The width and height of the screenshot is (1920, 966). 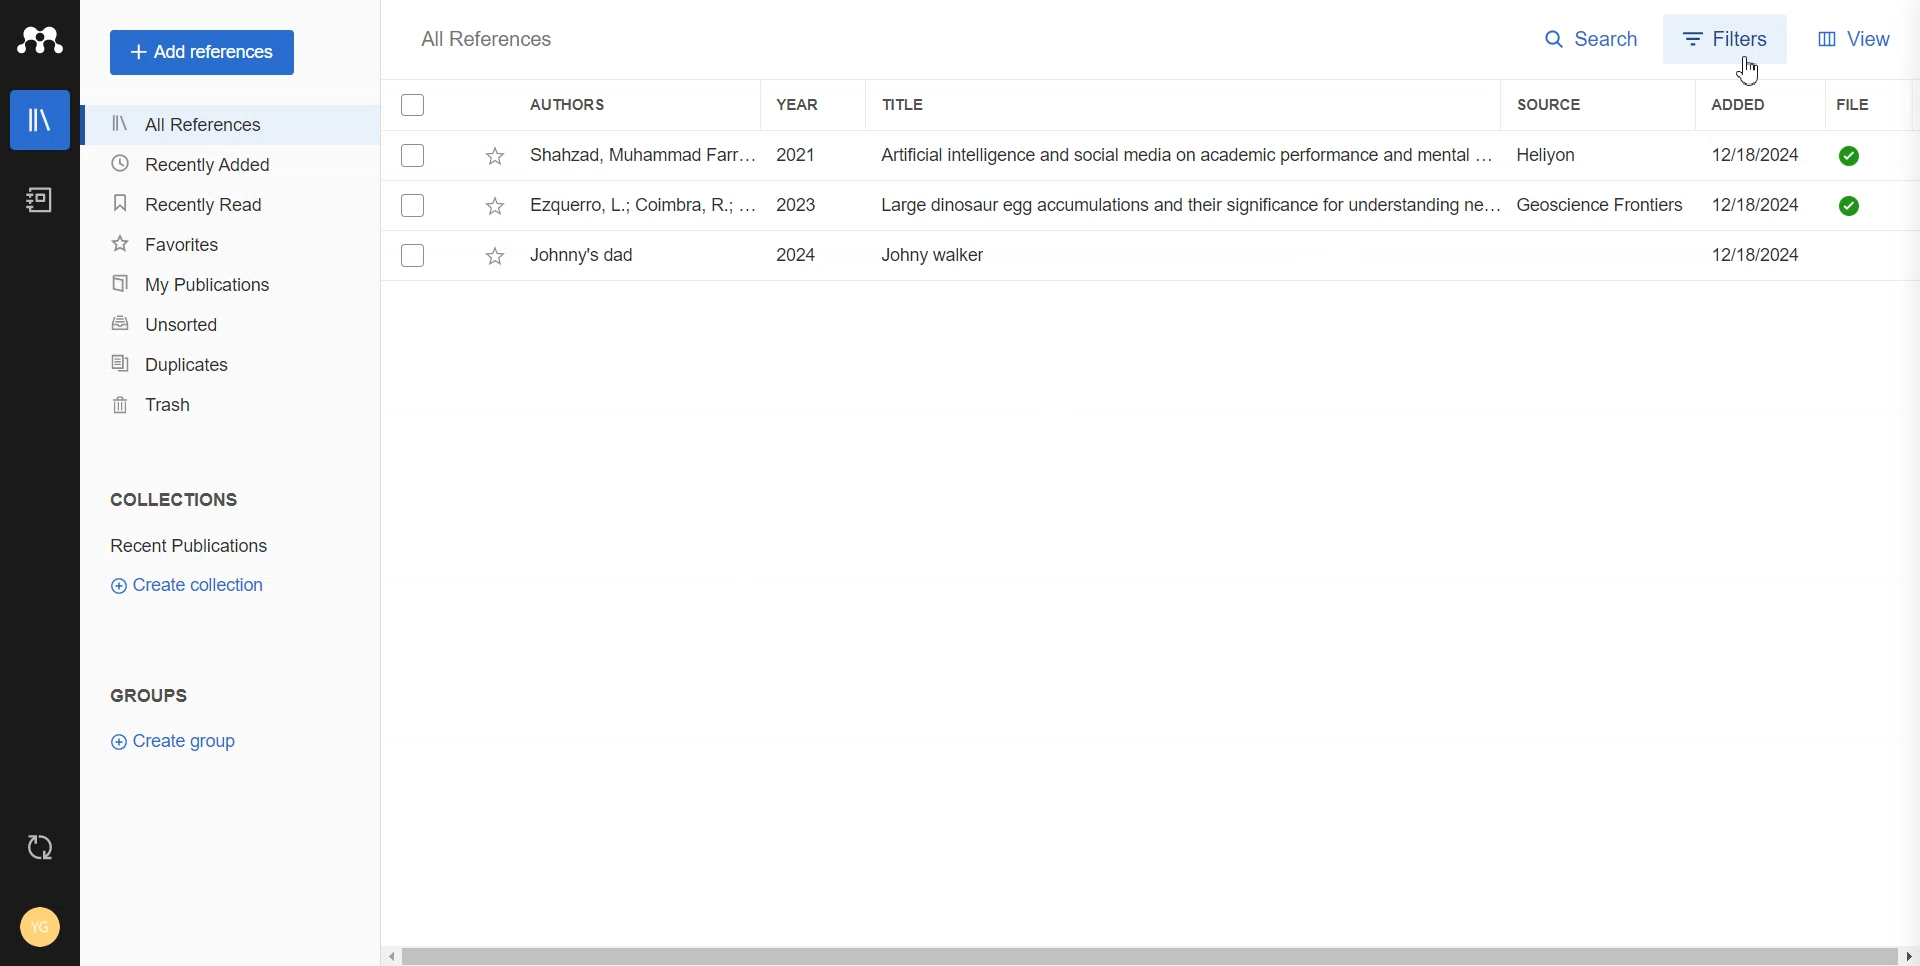 I want to click on Authors, so click(x=577, y=106).